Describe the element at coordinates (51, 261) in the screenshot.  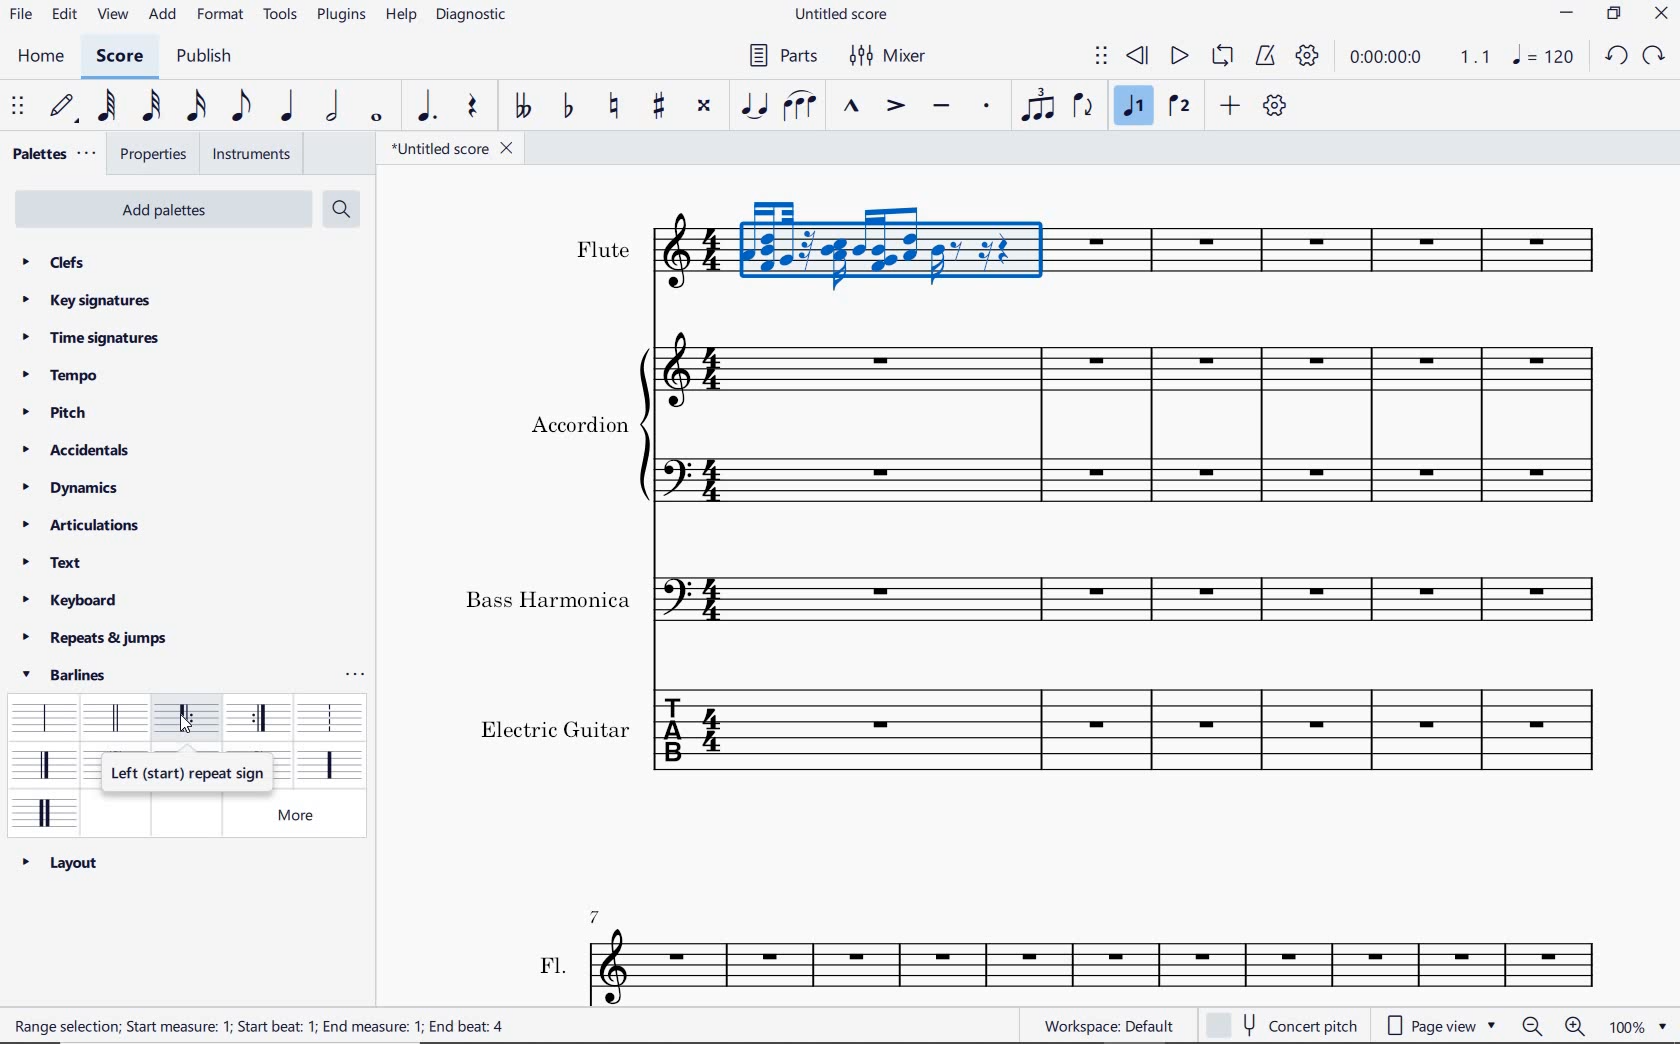
I see `clefs` at that location.